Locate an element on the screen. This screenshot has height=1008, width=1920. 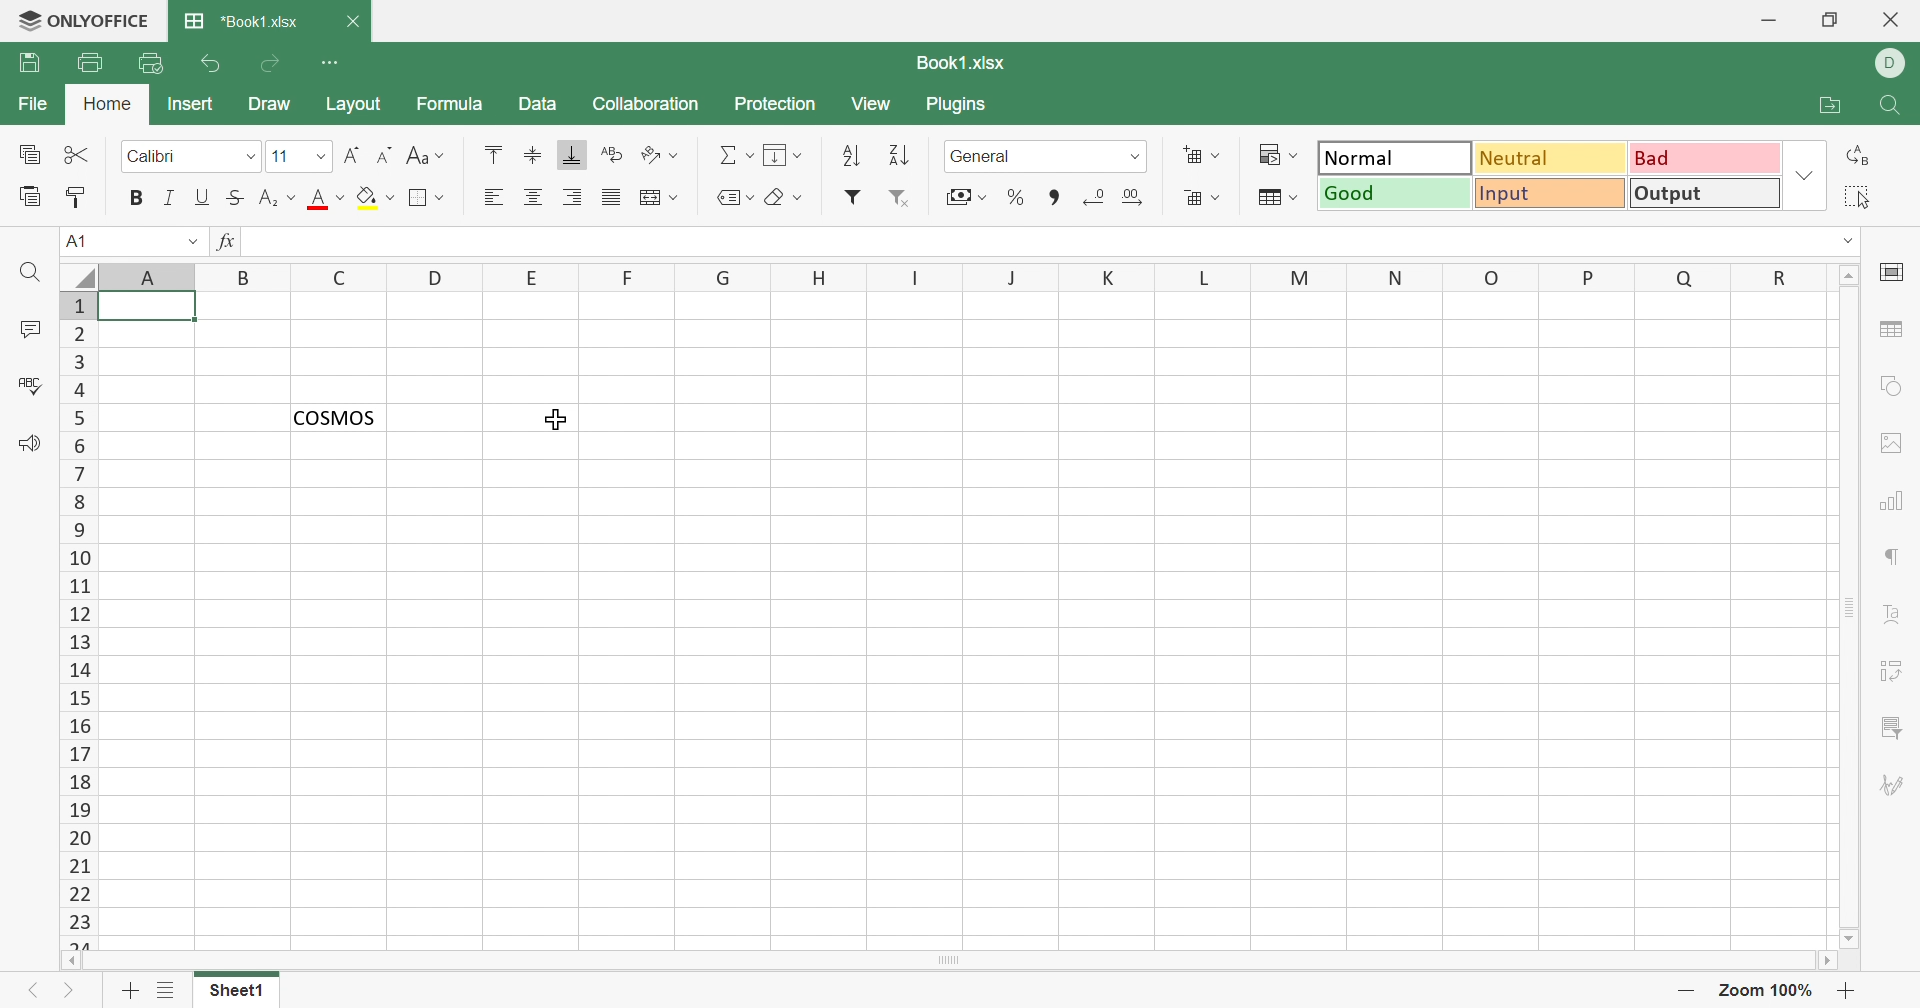
Copy style is located at coordinates (78, 200).